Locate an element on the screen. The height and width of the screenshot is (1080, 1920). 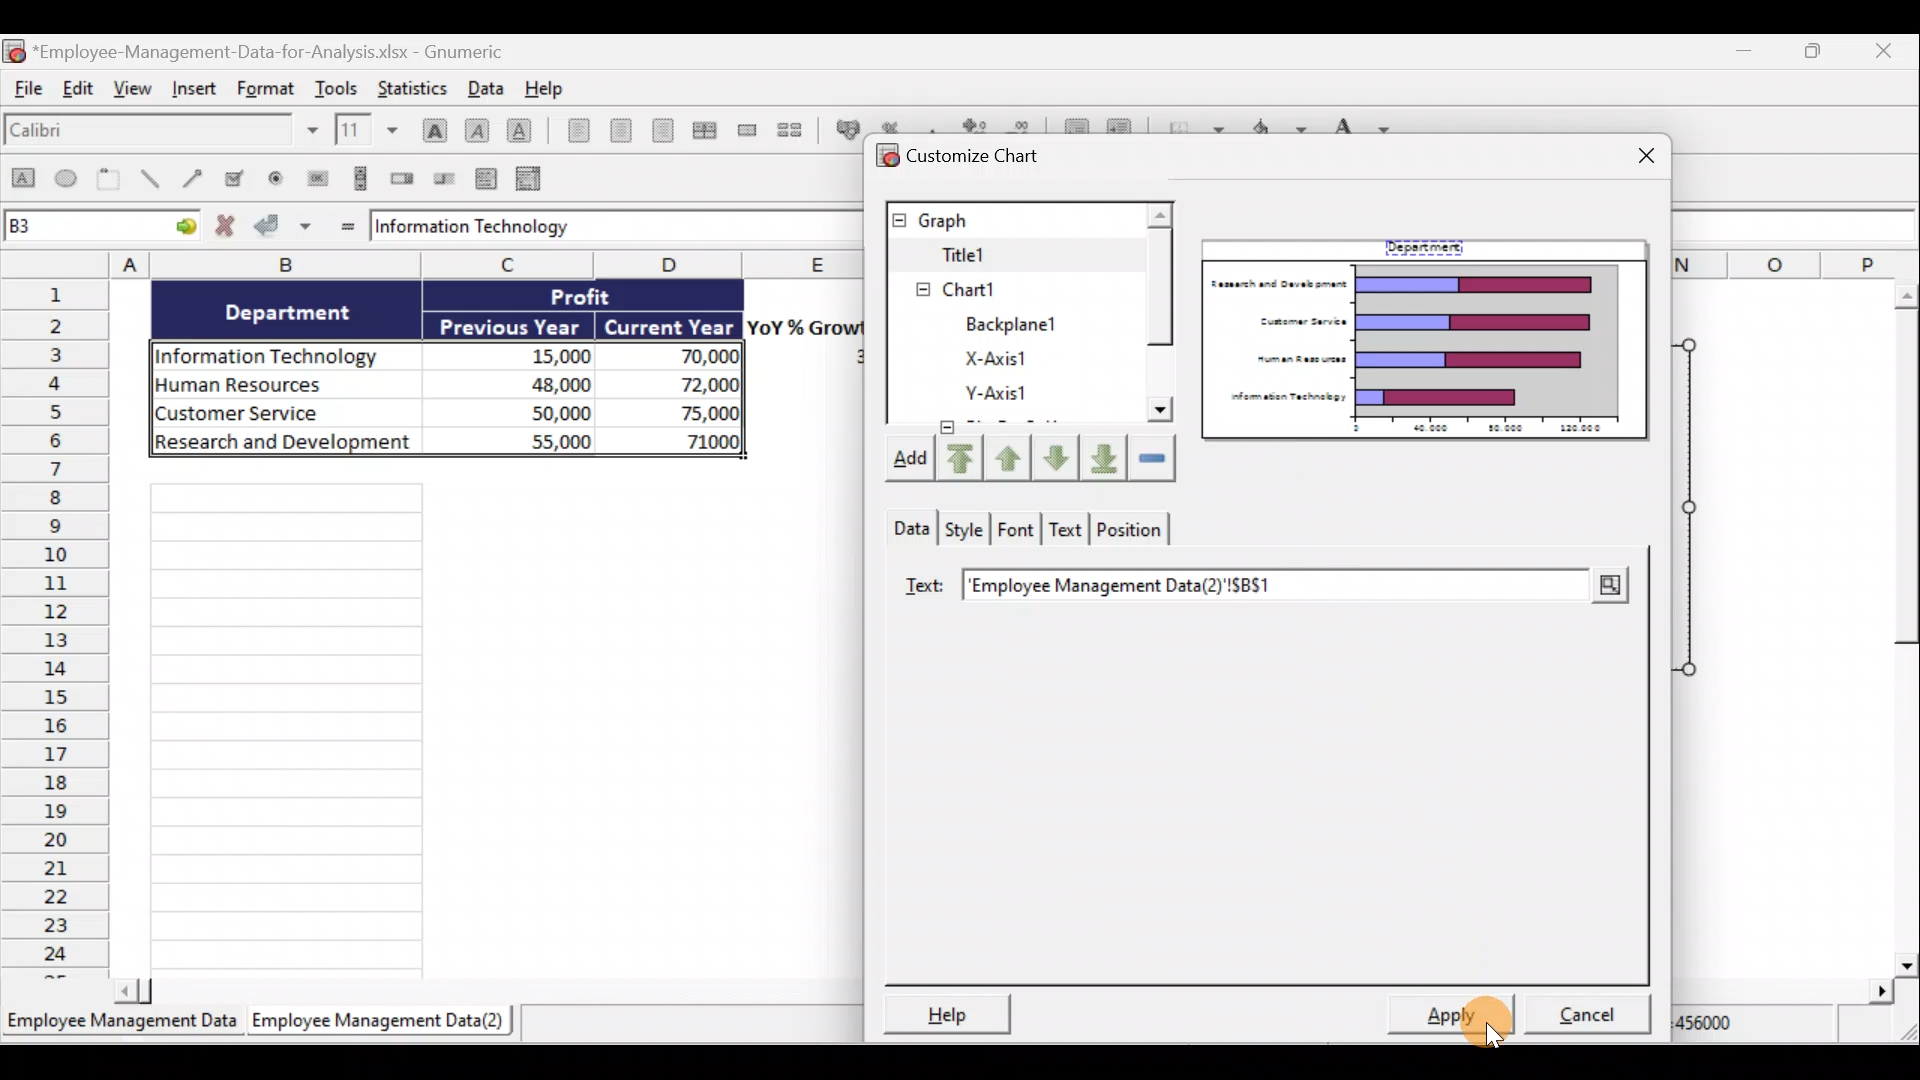
Add is located at coordinates (901, 460).